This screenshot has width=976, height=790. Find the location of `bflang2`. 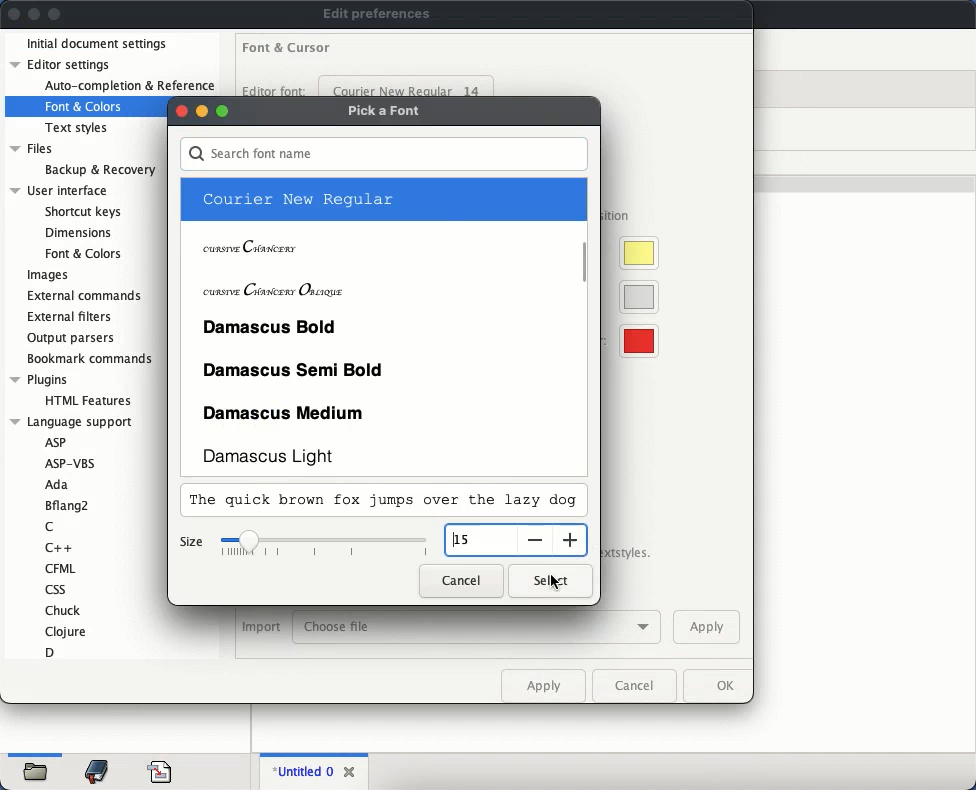

bflang2 is located at coordinates (69, 506).